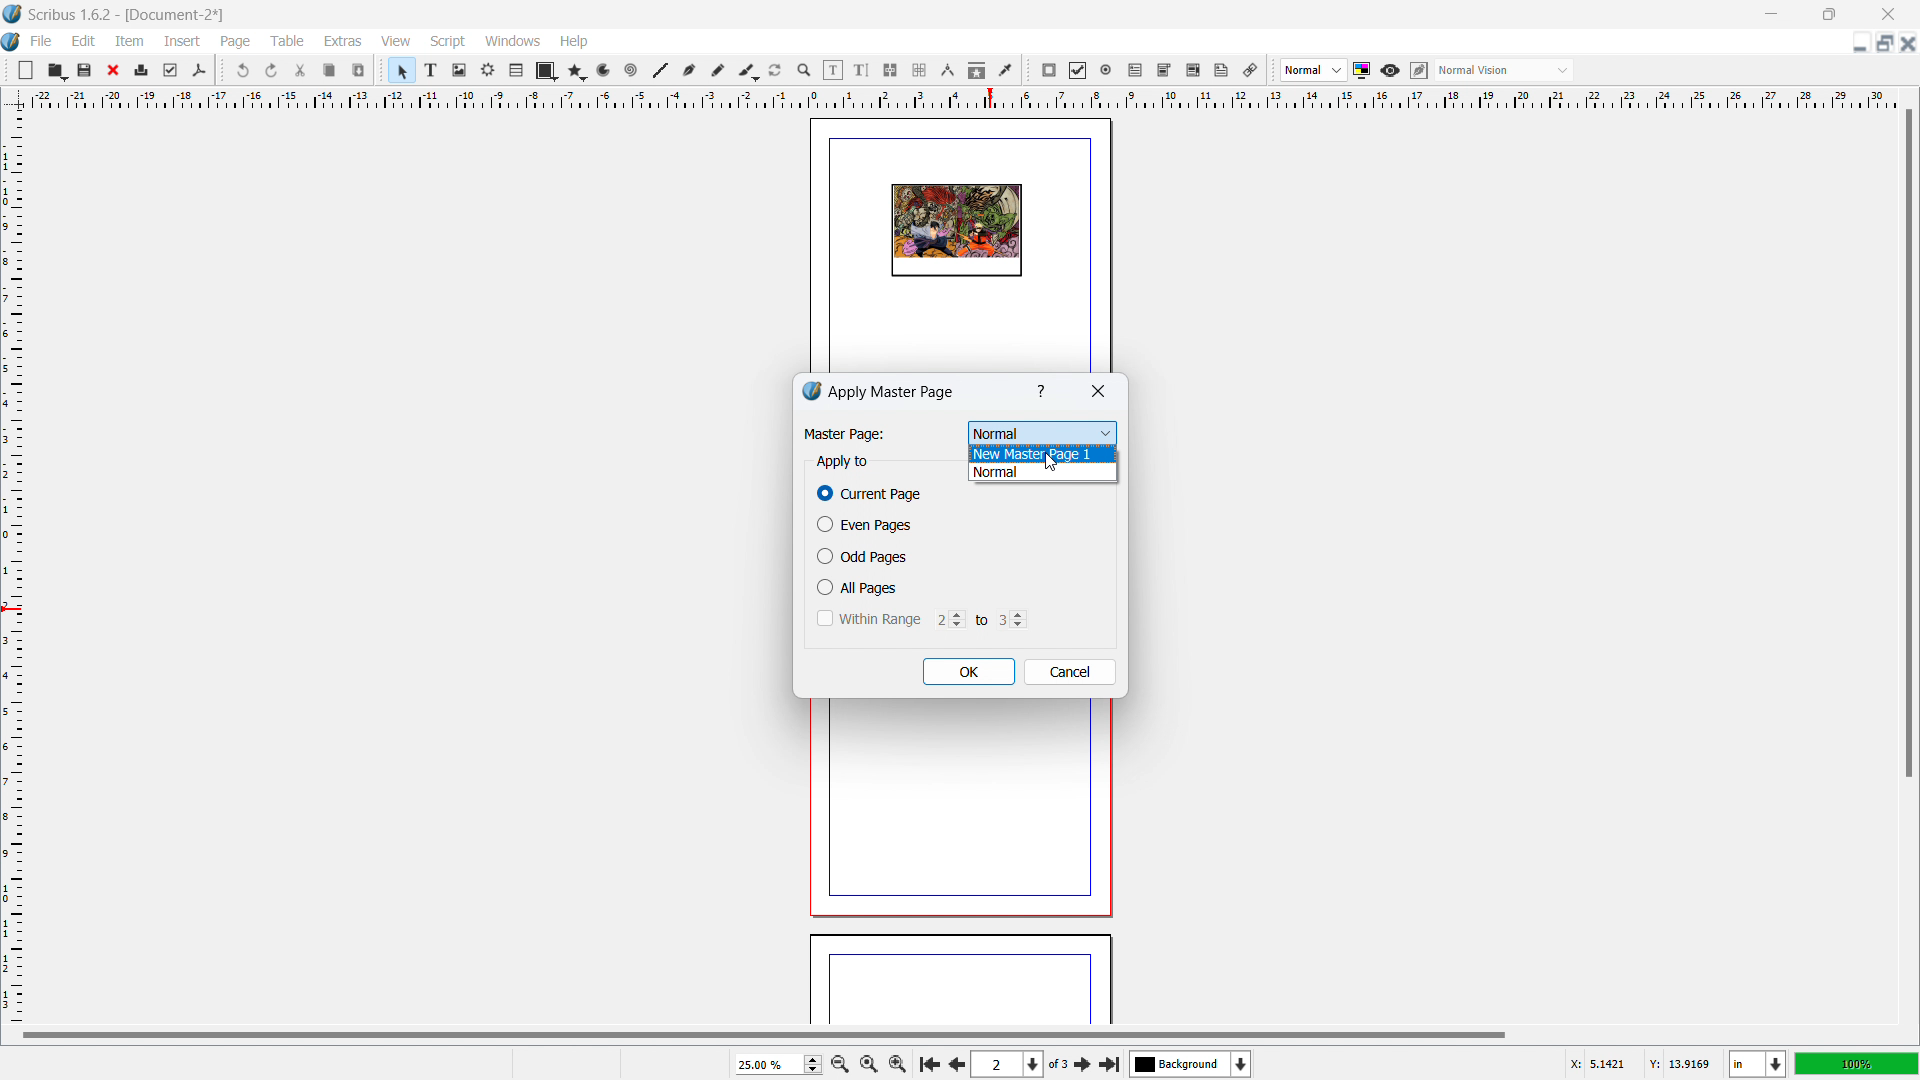 Image resolution: width=1920 pixels, height=1080 pixels. I want to click on first page, so click(928, 1062).